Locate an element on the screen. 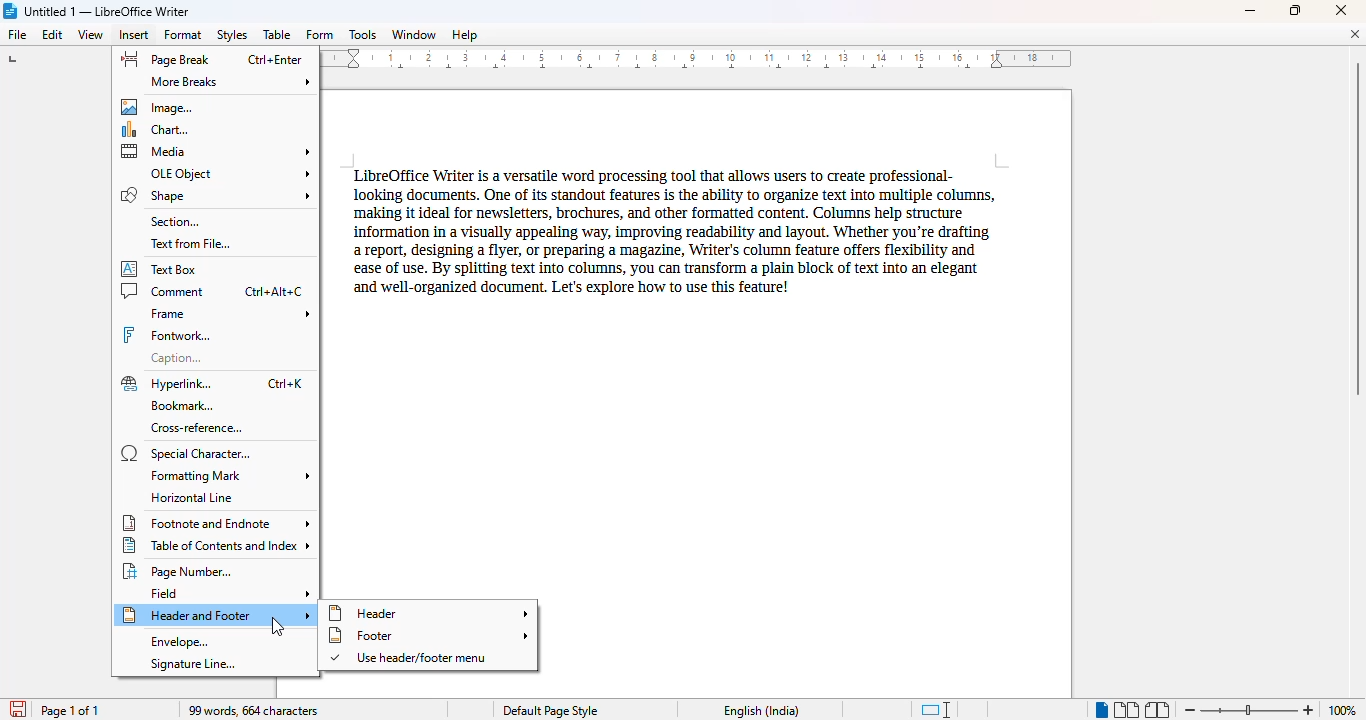 The width and height of the screenshot is (1366, 720). format is located at coordinates (183, 34).